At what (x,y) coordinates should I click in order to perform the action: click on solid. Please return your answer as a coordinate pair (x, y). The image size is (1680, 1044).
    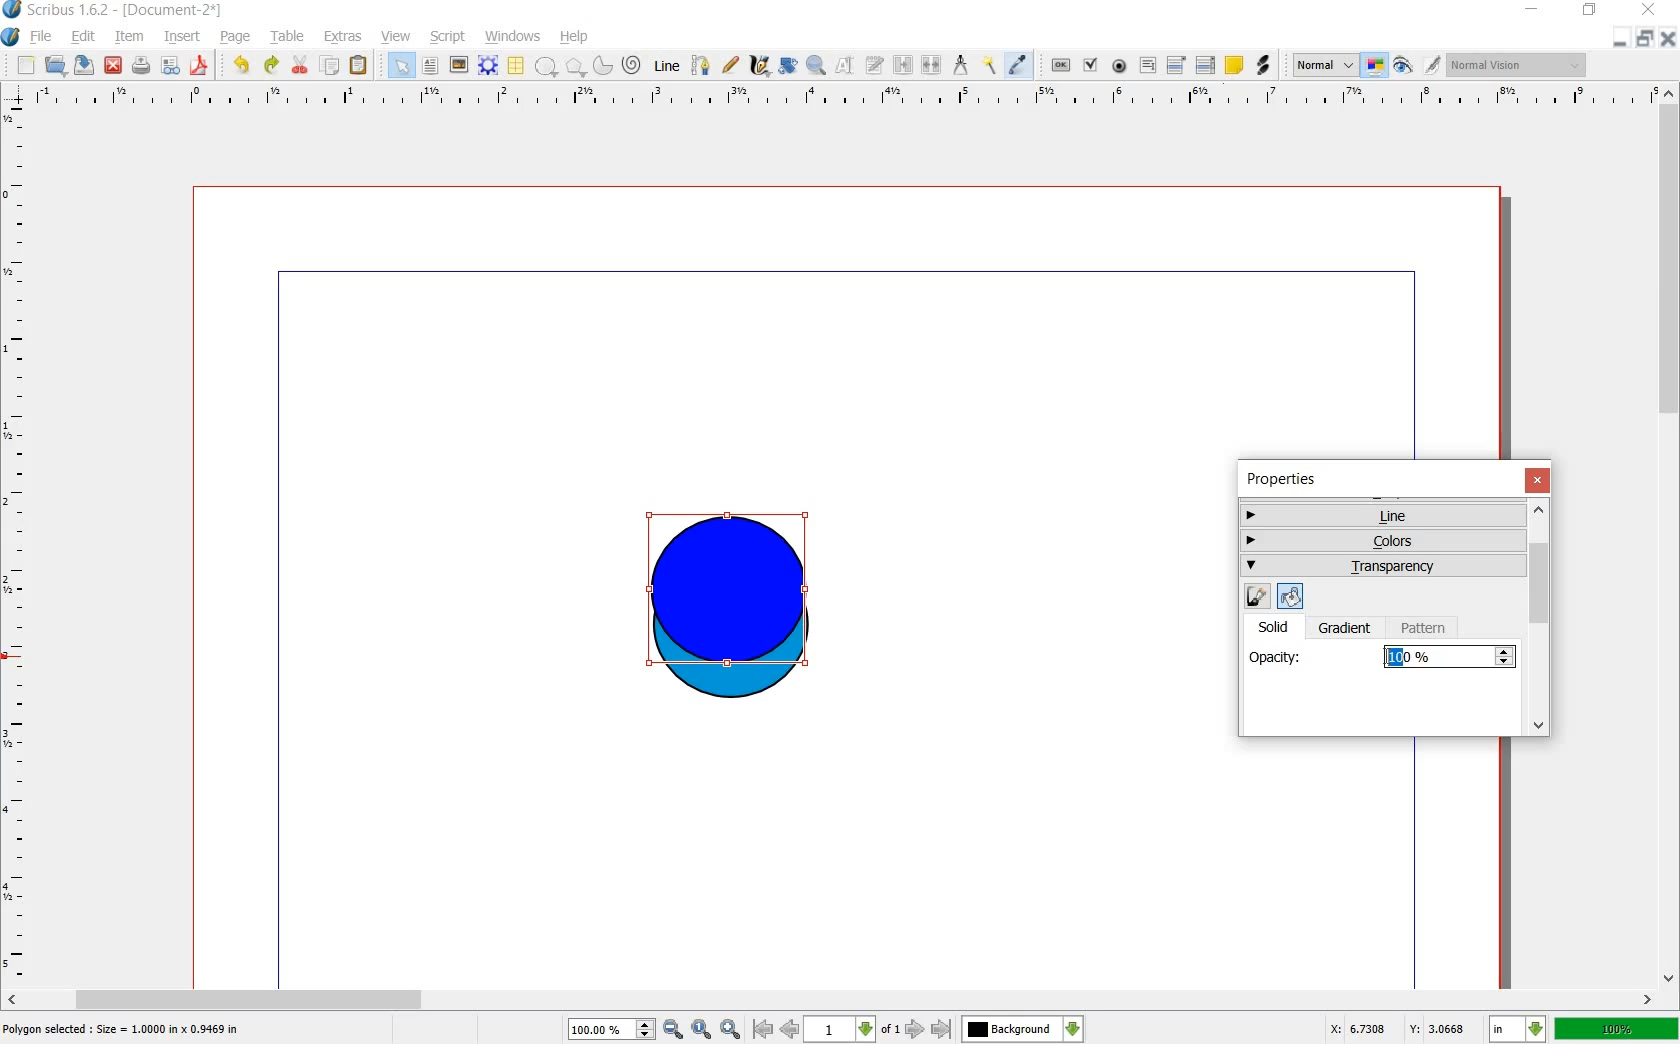
    Looking at the image, I should click on (1281, 626).